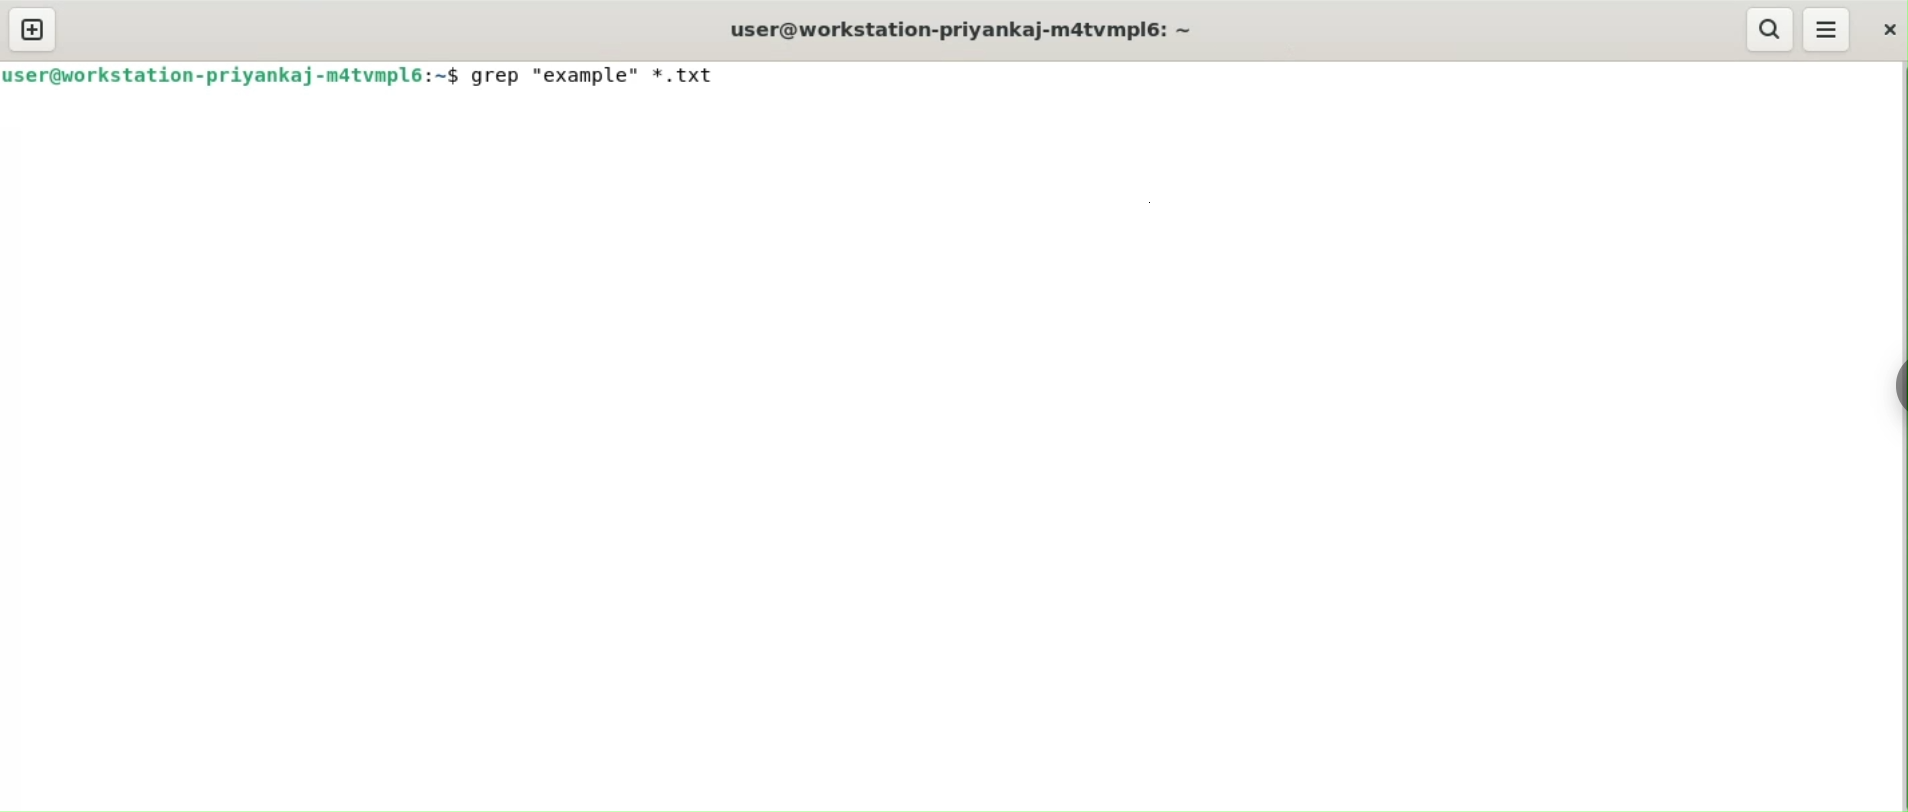 The image size is (1908, 812). I want to click on new tab, so click(33, 27).